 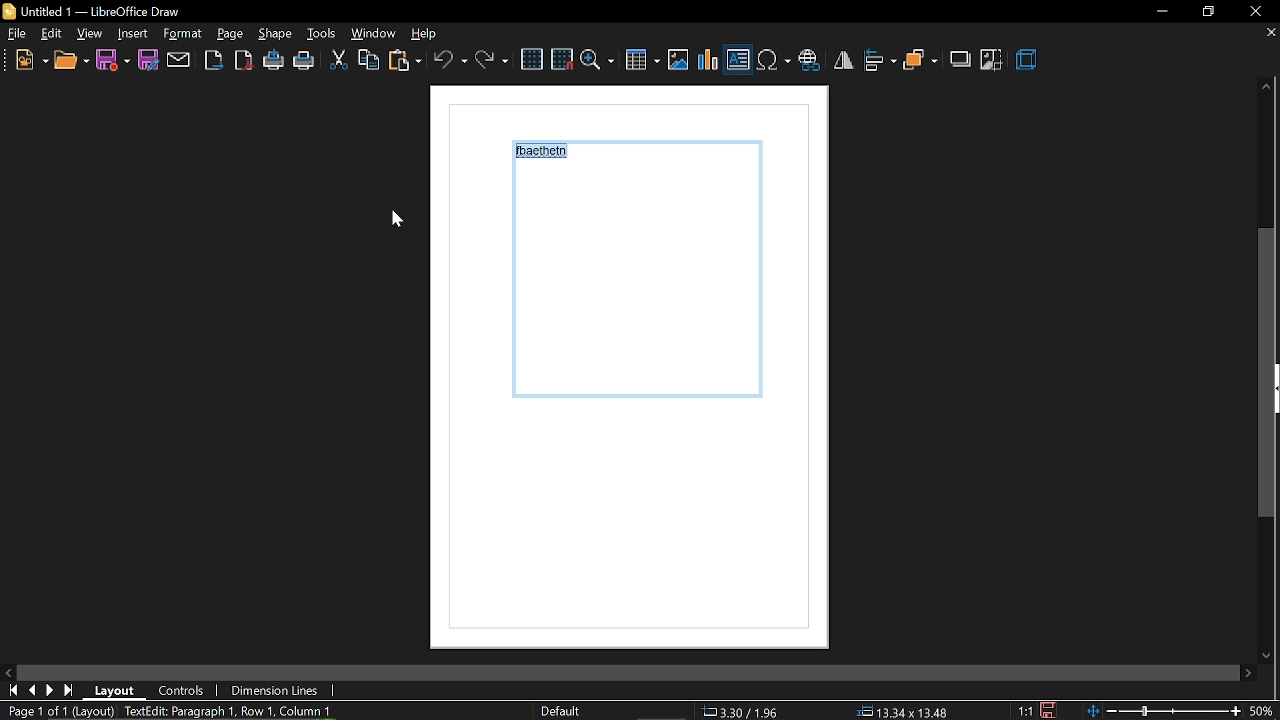 I want to click on zoom change, so click(x=1183, y=713).